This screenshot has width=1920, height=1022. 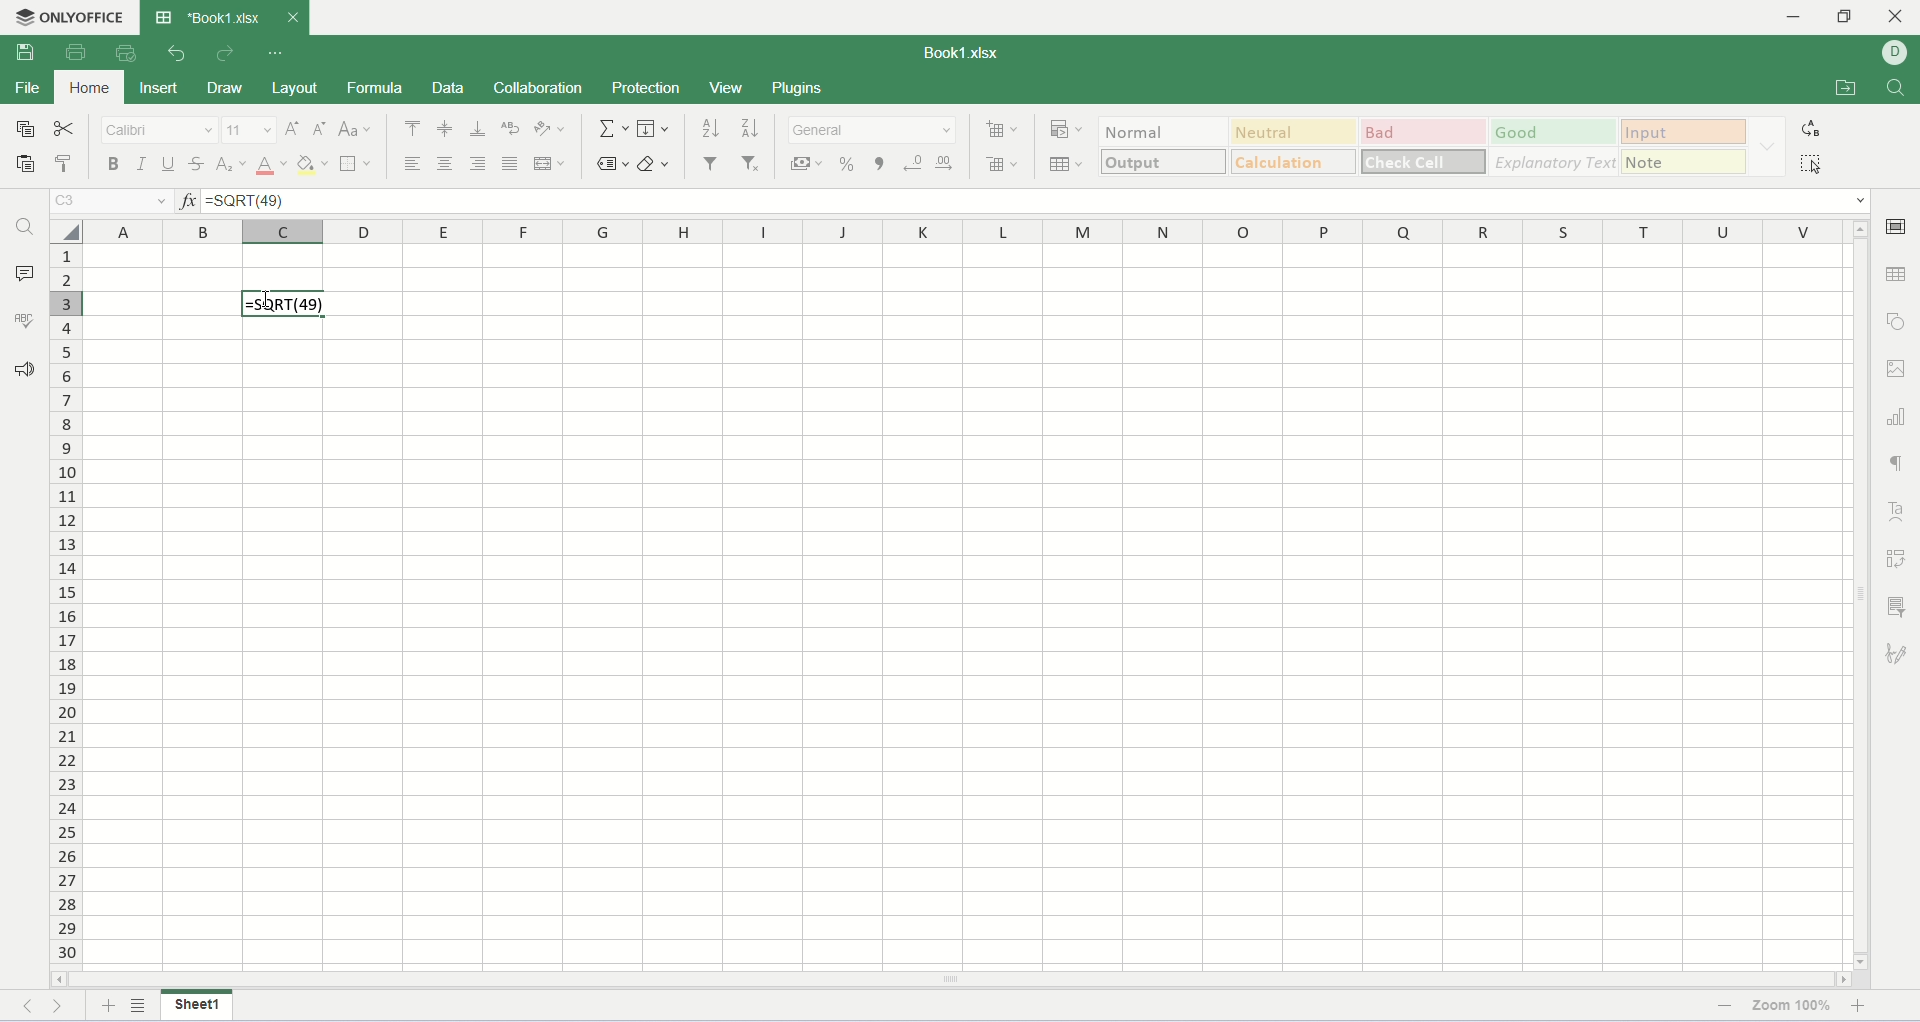 I want to click on plugins, so click(x=821, y=86).